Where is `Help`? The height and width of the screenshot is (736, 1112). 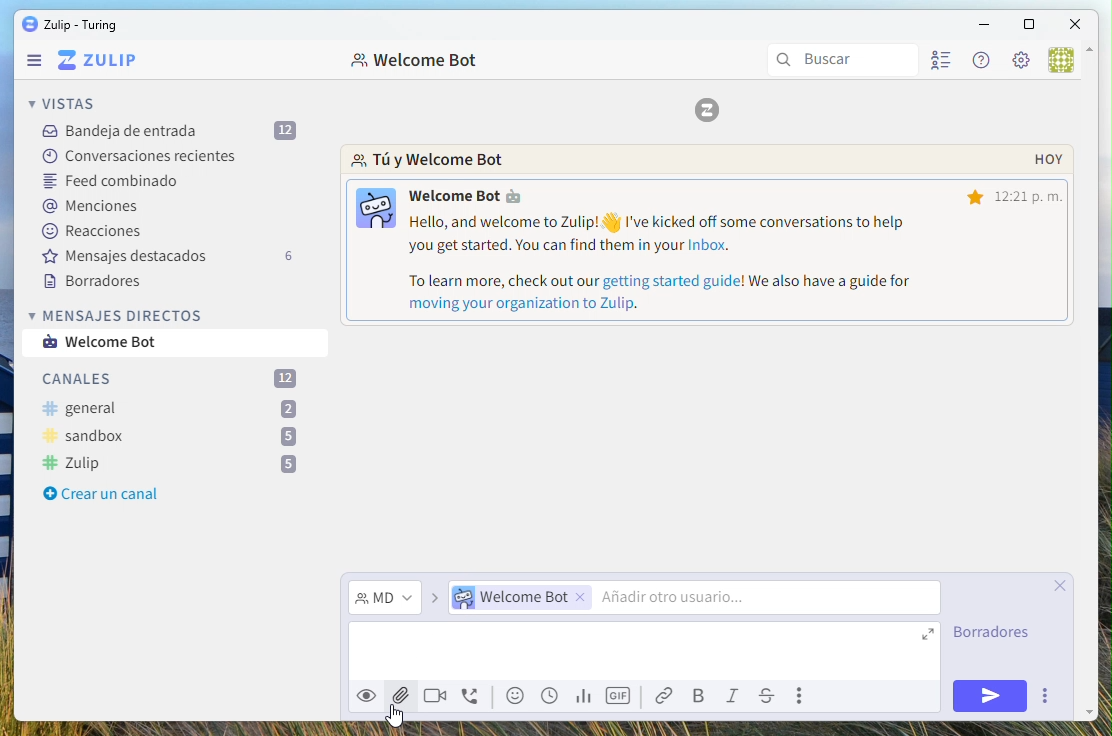
Help is located at coordinates (978, 60).